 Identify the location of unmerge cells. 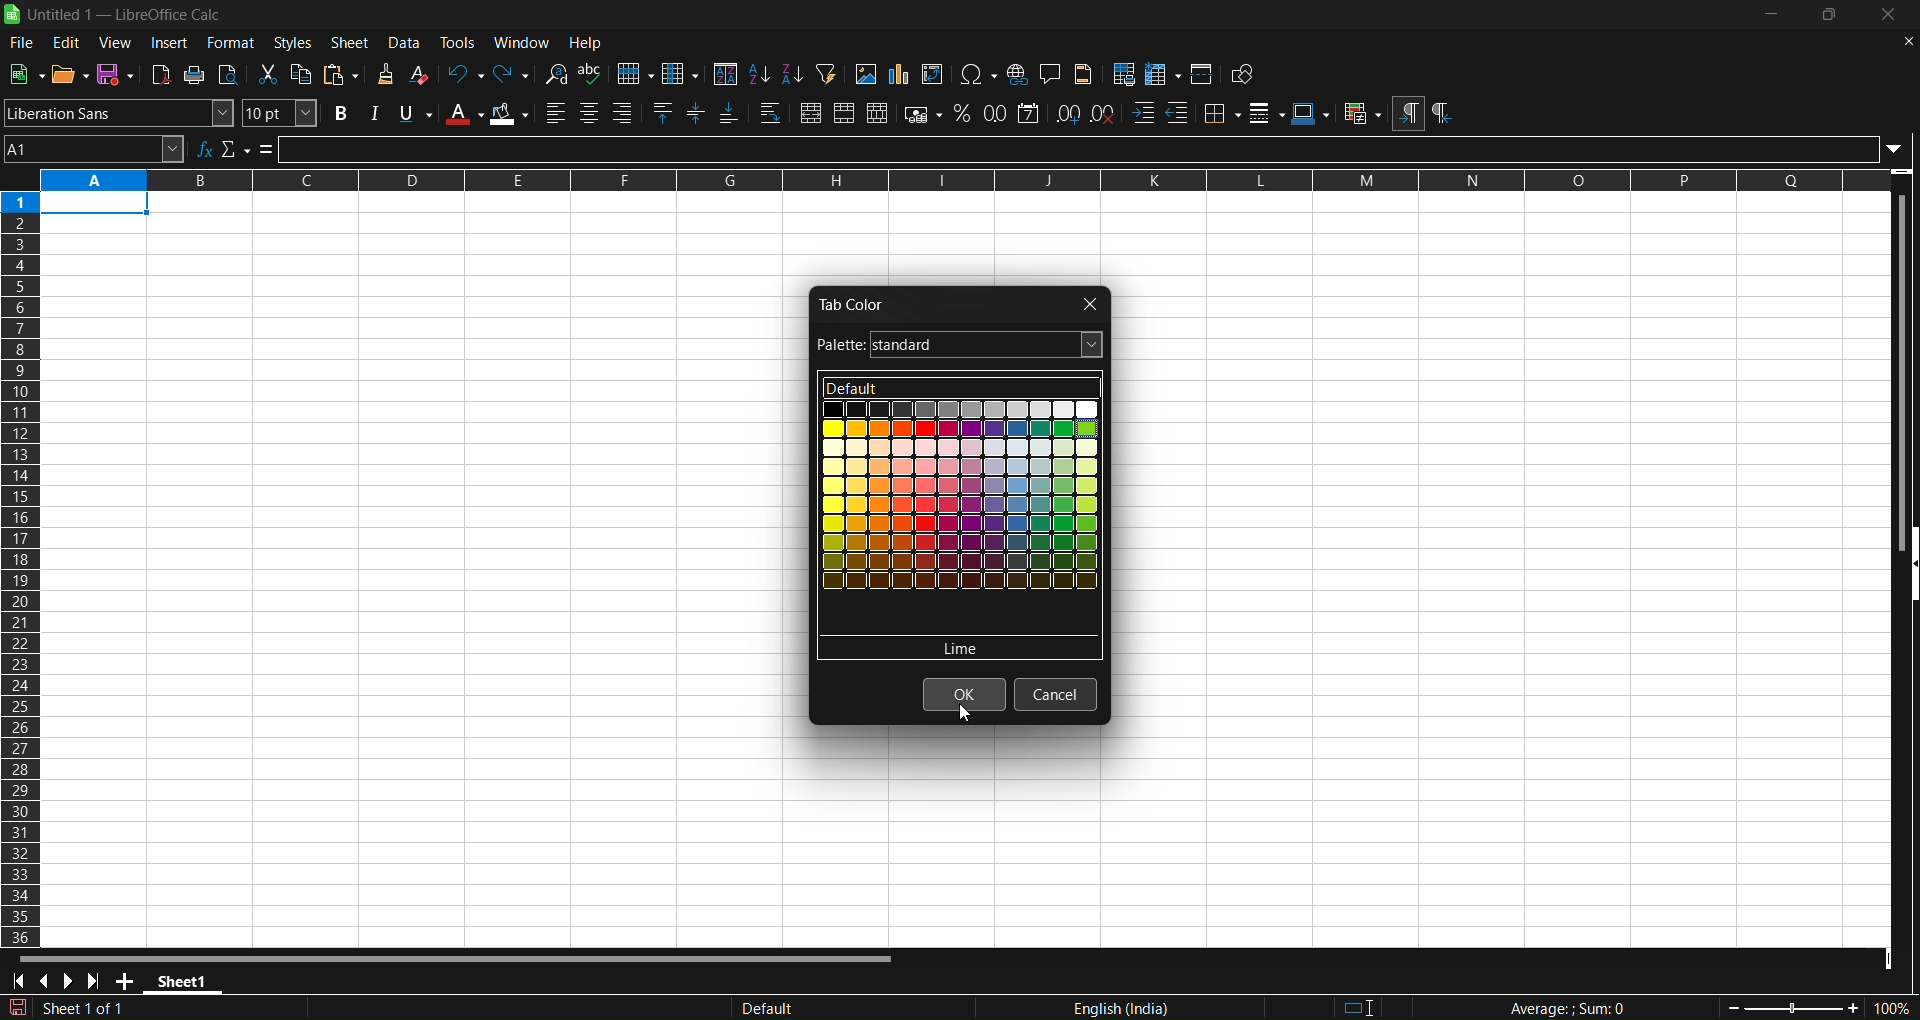
(878, 113).